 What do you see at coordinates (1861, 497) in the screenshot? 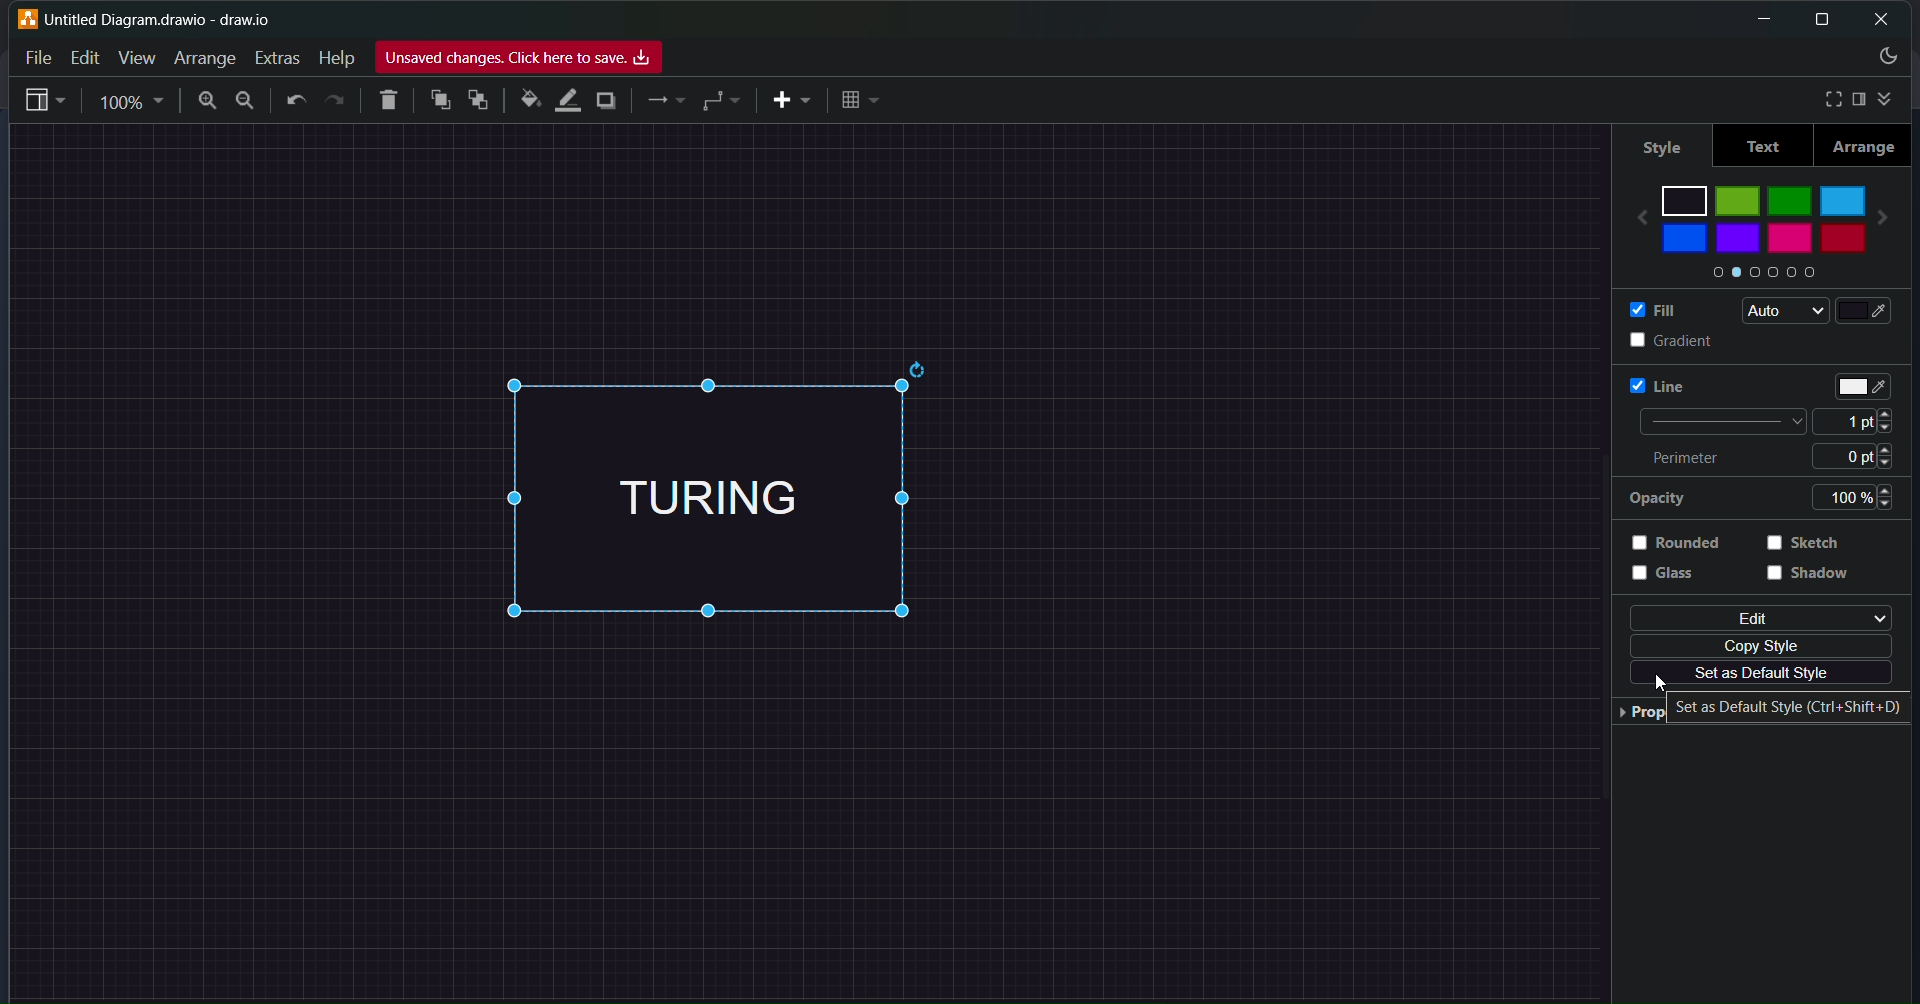
I see `100%` at bounding box center [1861, 497].